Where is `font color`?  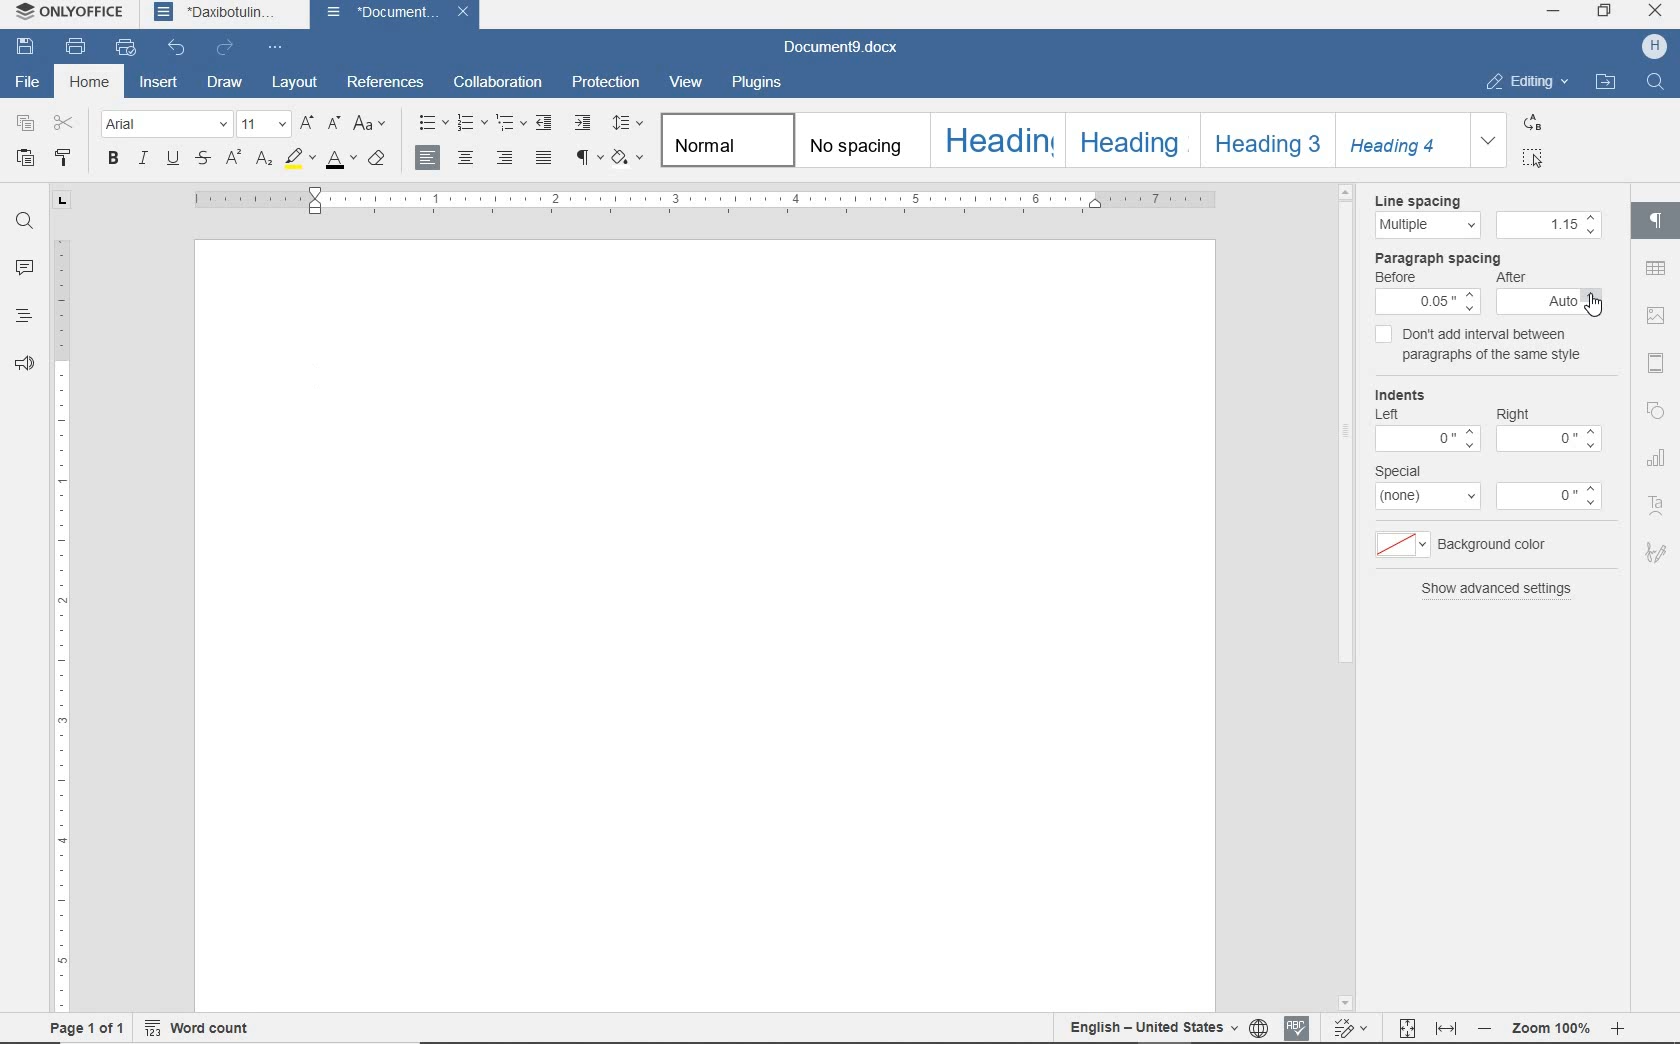 font color is located at coordinates (340, 160).